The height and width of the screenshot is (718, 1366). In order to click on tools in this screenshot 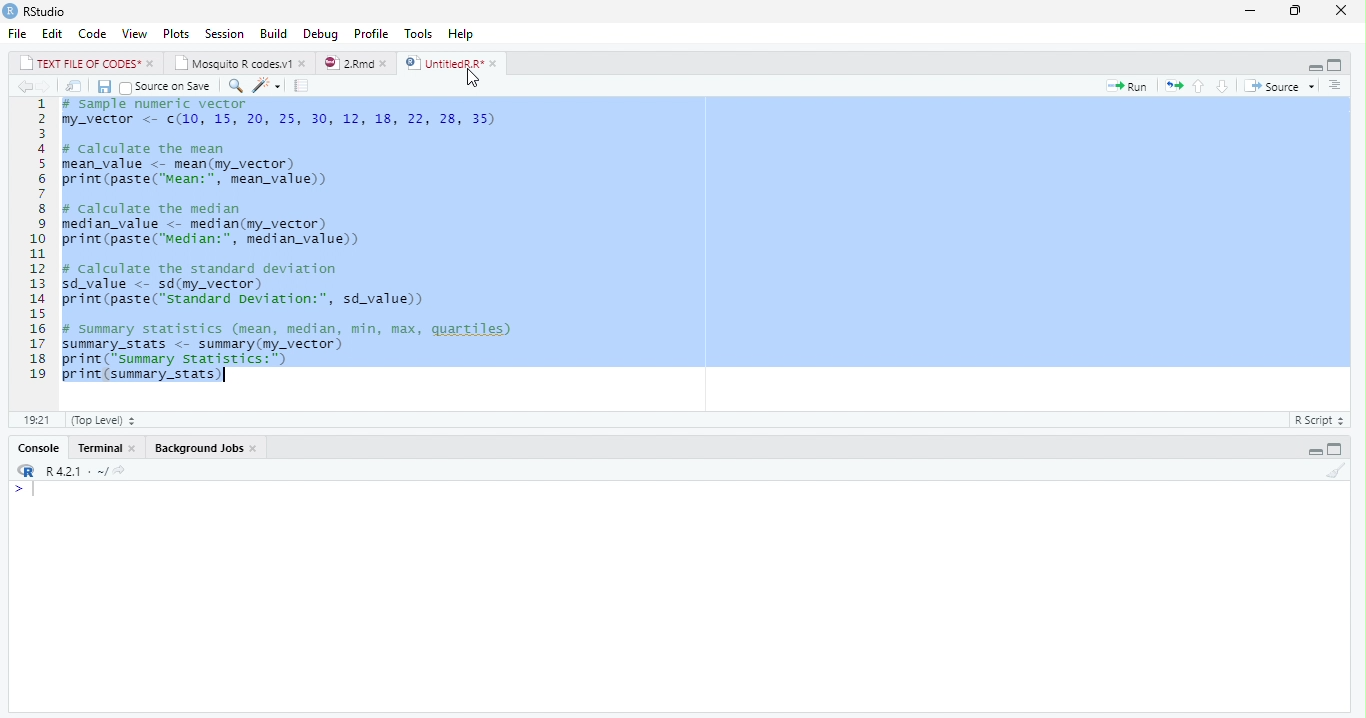, I will do `click(420, 34)`.